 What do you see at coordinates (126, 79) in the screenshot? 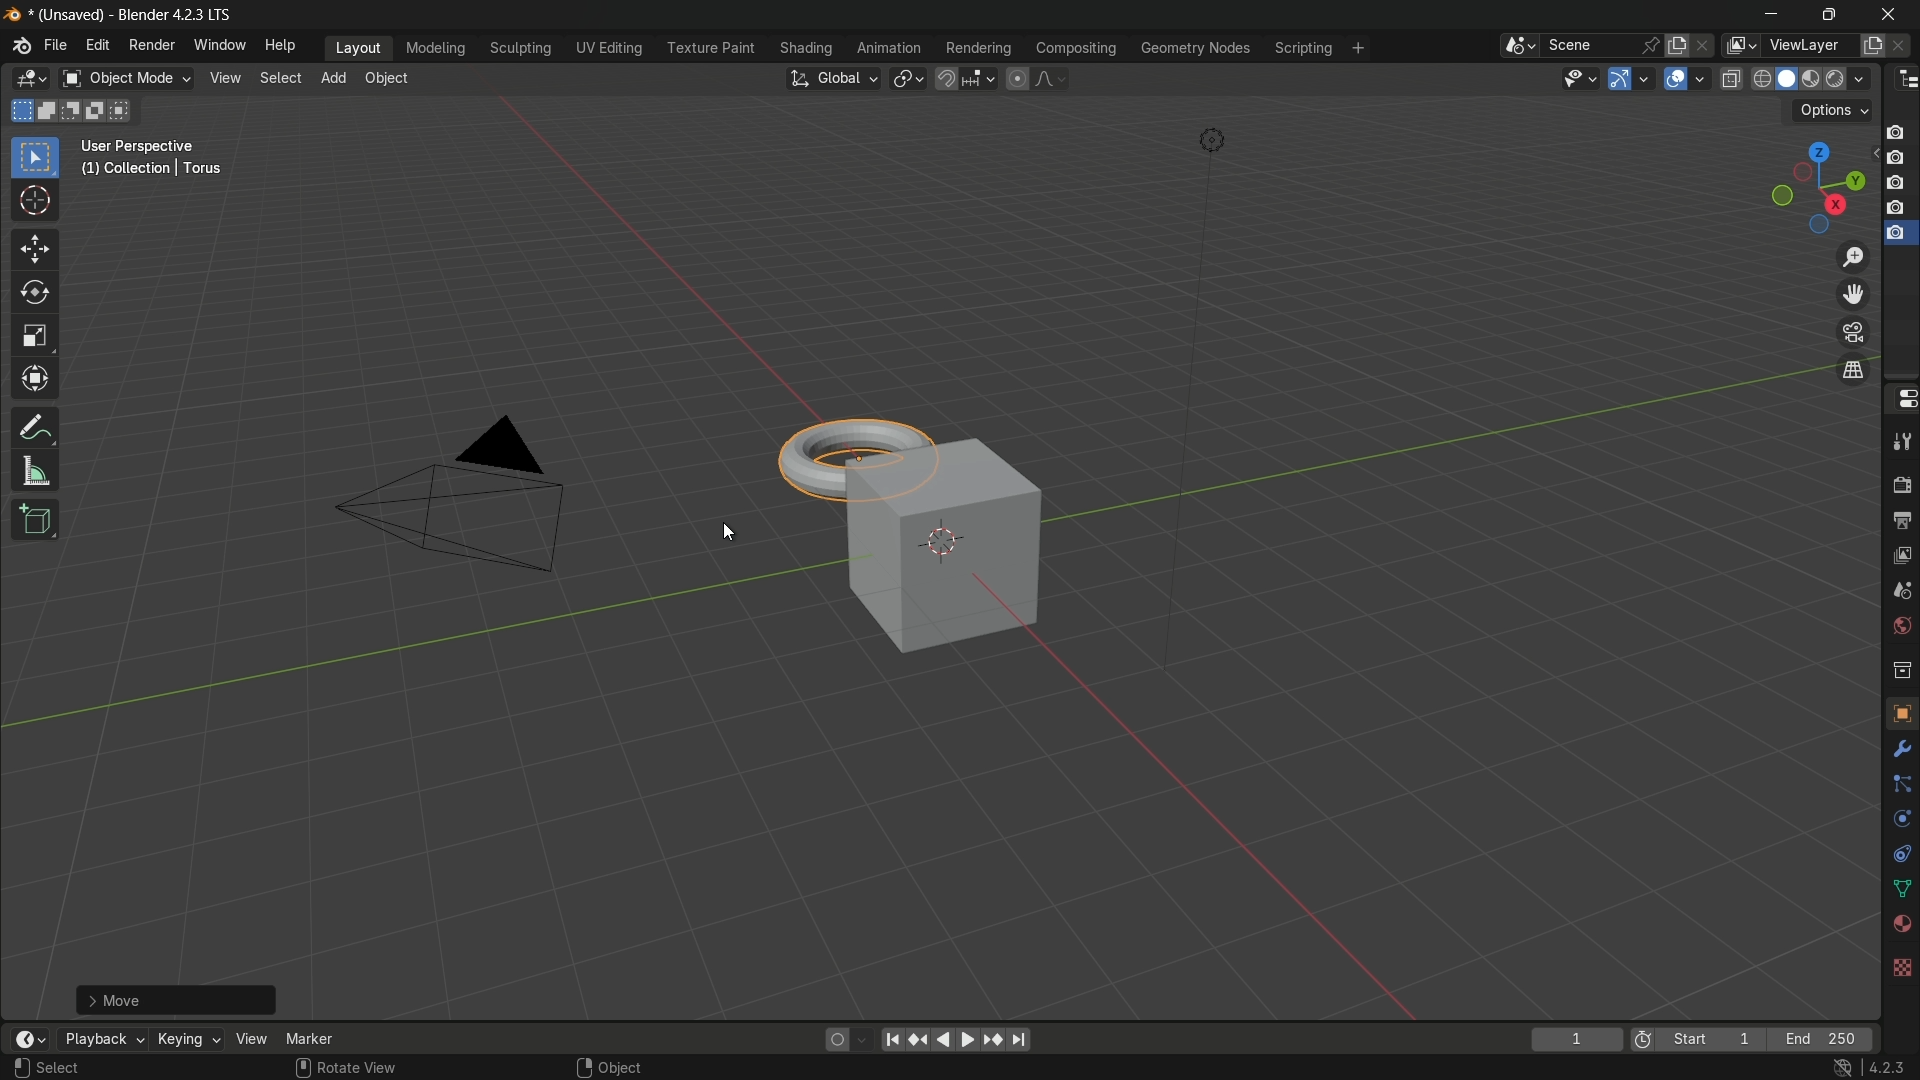
I see `object mode` at bounding box center [126, 79].